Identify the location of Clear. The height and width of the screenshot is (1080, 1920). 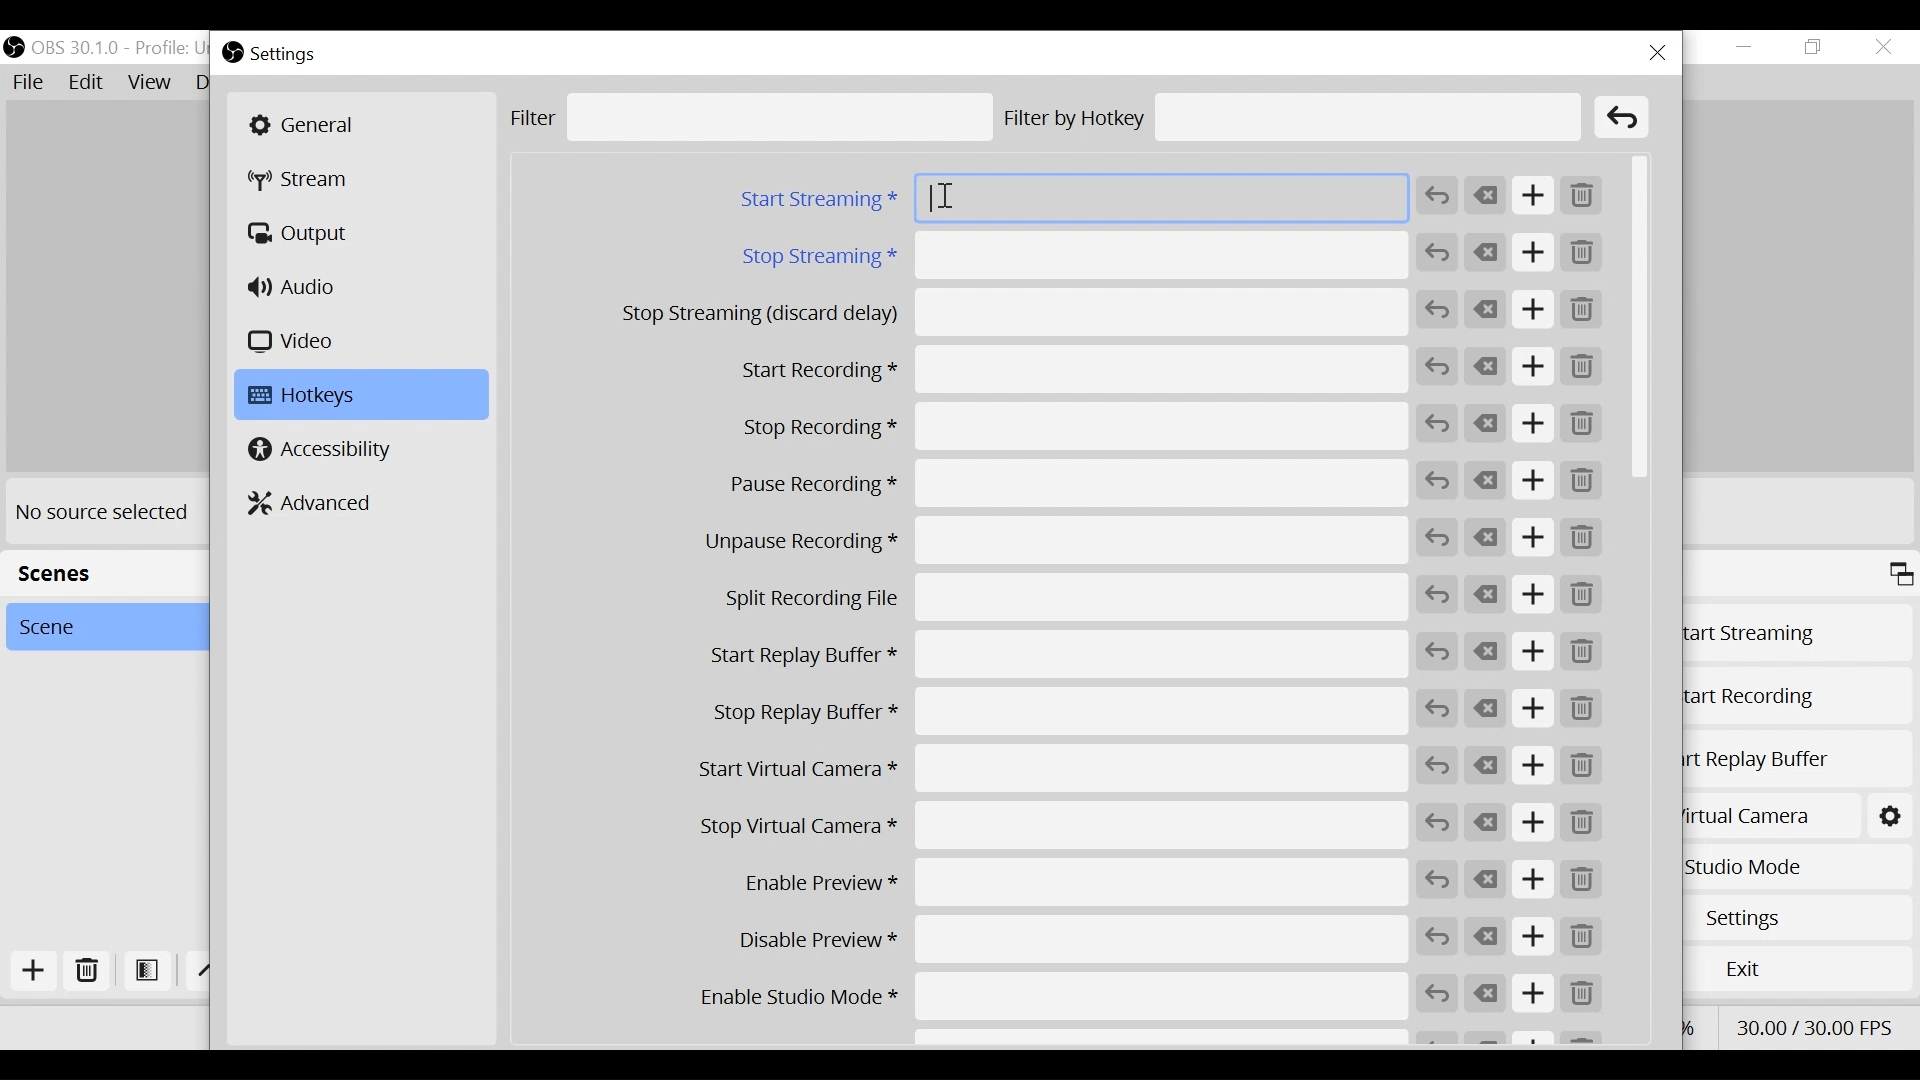
(1484, 651).